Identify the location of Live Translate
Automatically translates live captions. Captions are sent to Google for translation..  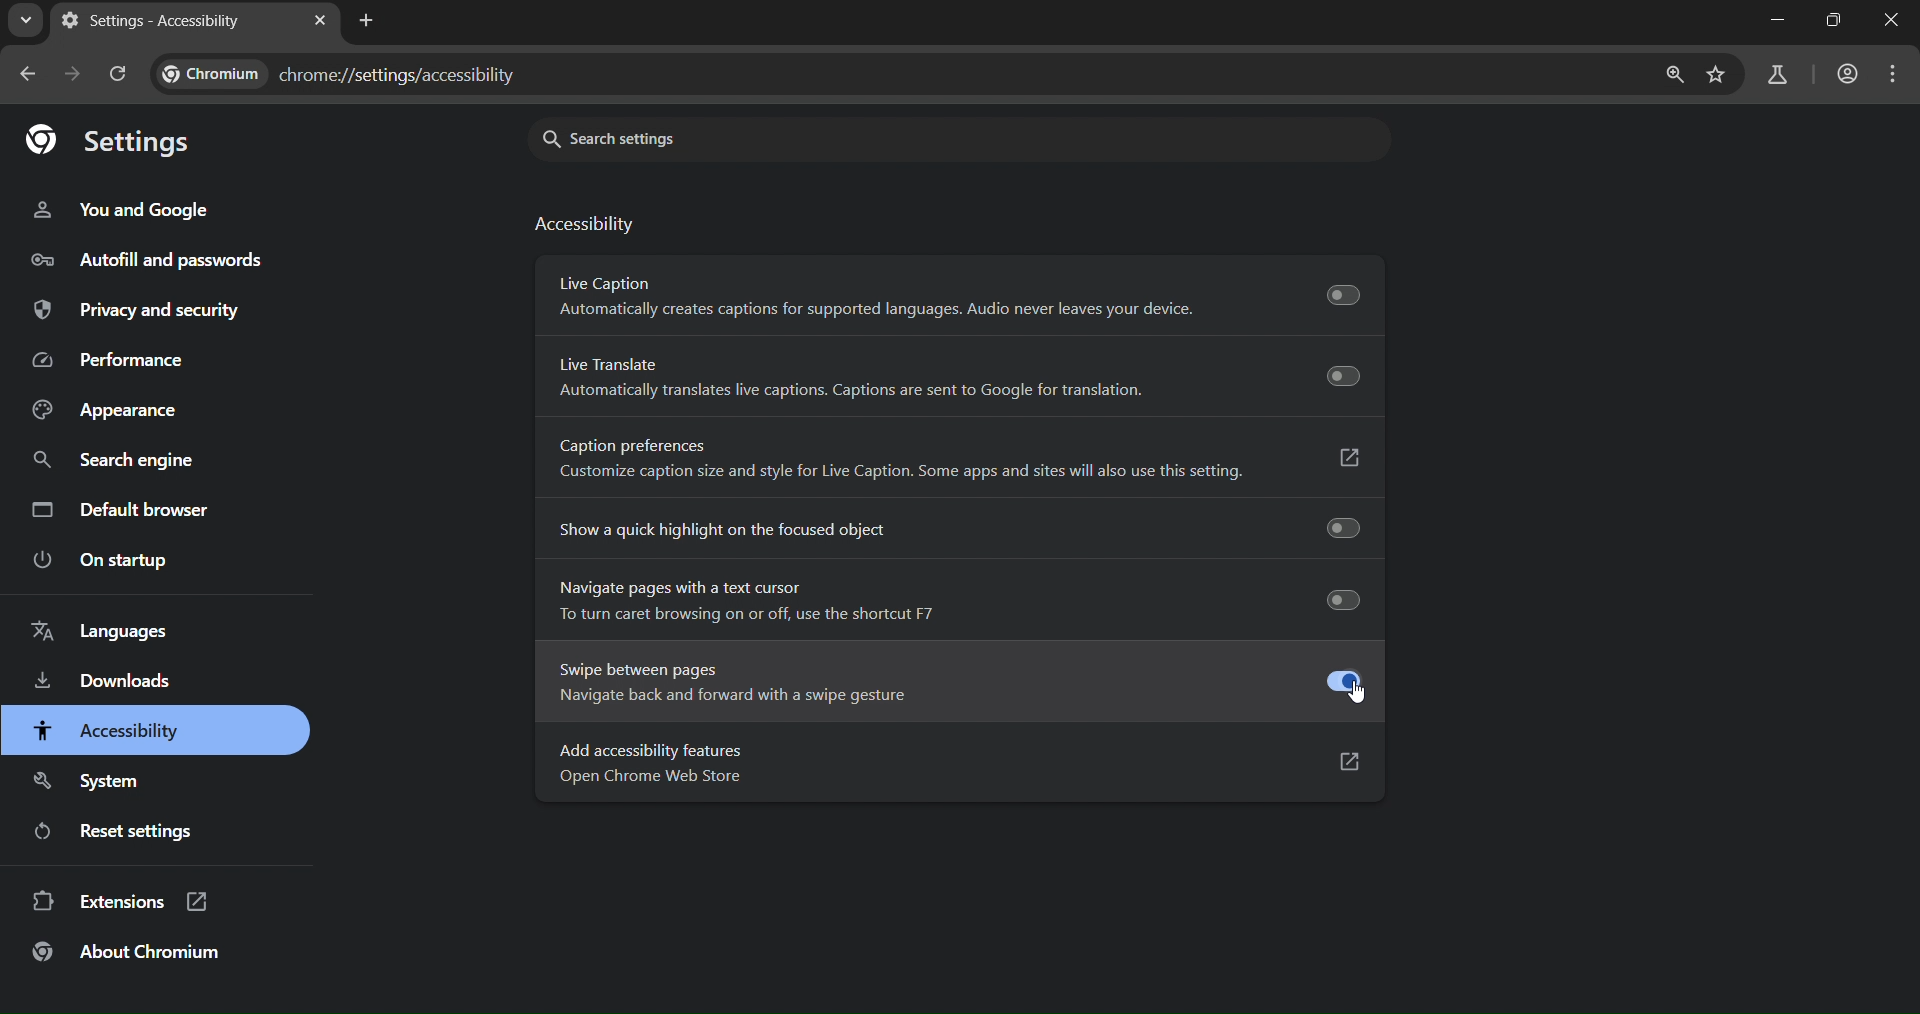
(963, 377).